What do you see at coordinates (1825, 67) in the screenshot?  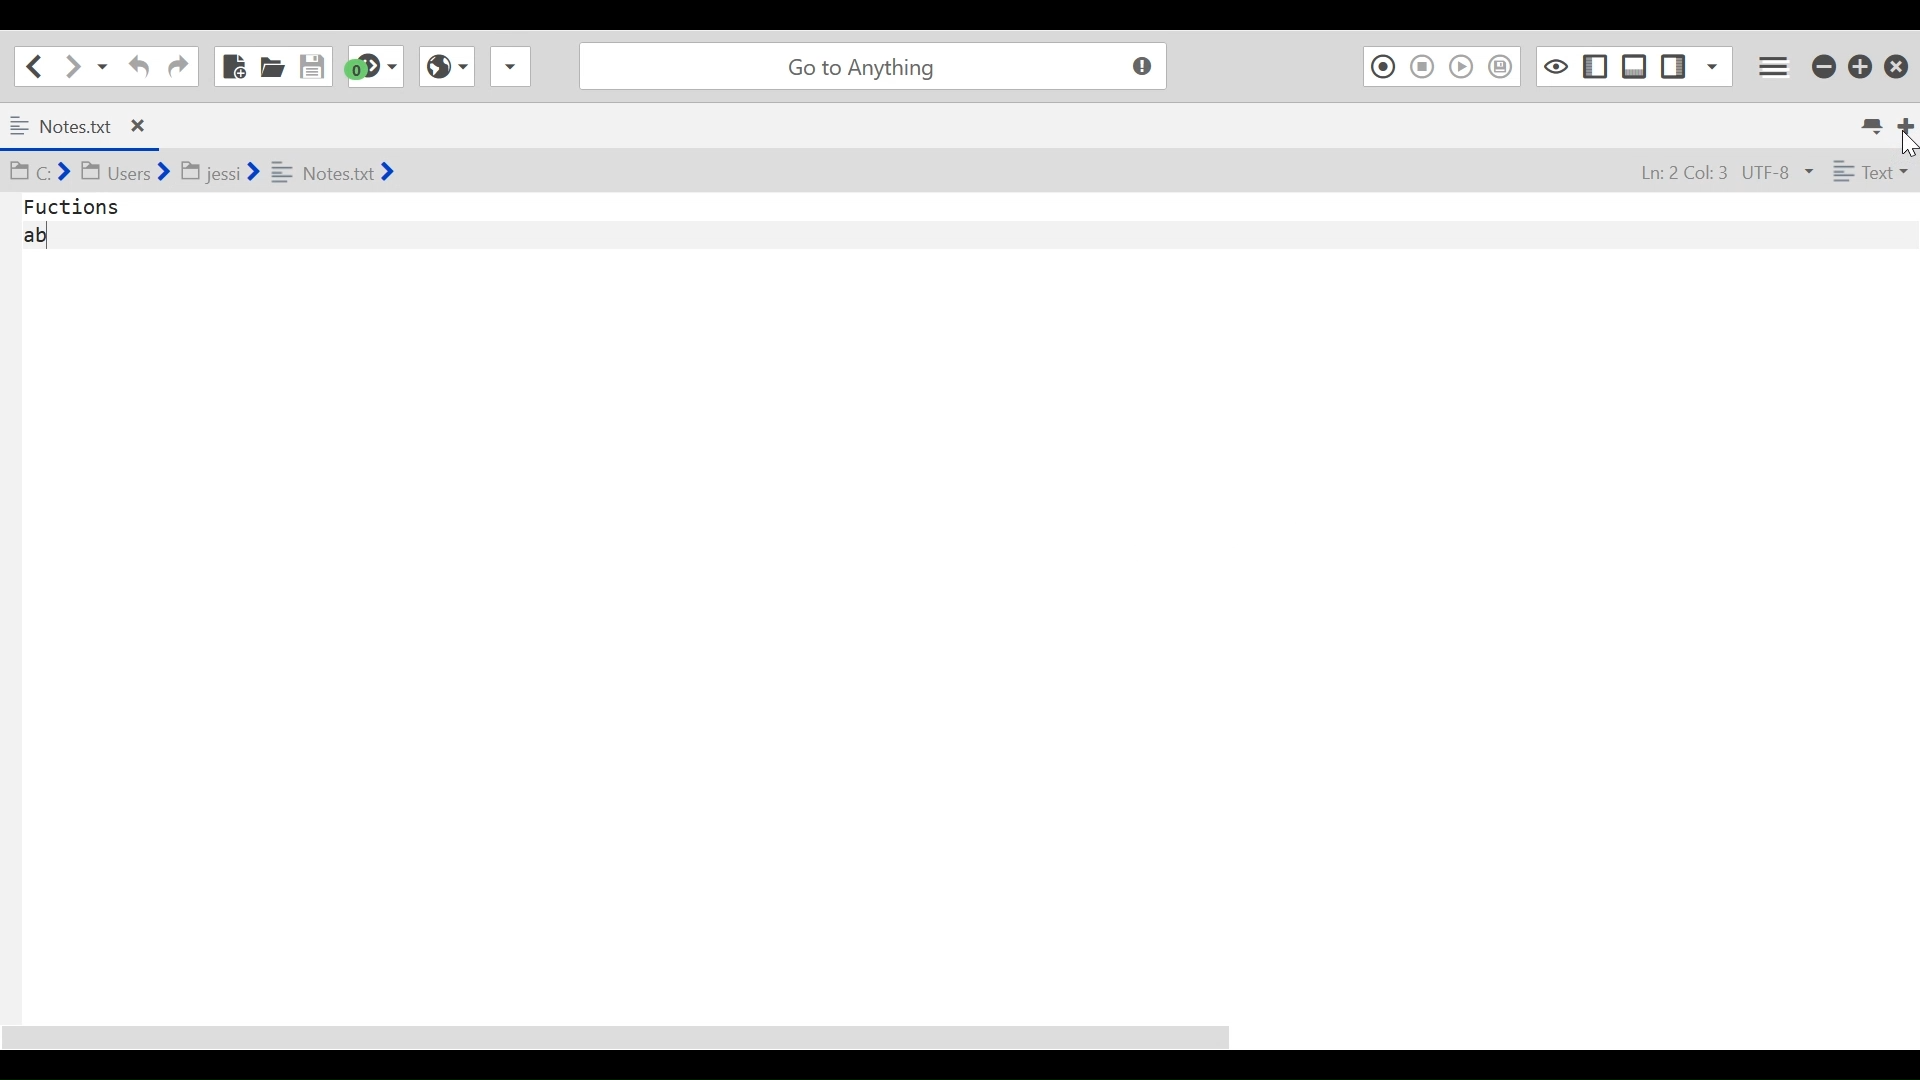 I see `minimize` at bounding box center [1825, 67].